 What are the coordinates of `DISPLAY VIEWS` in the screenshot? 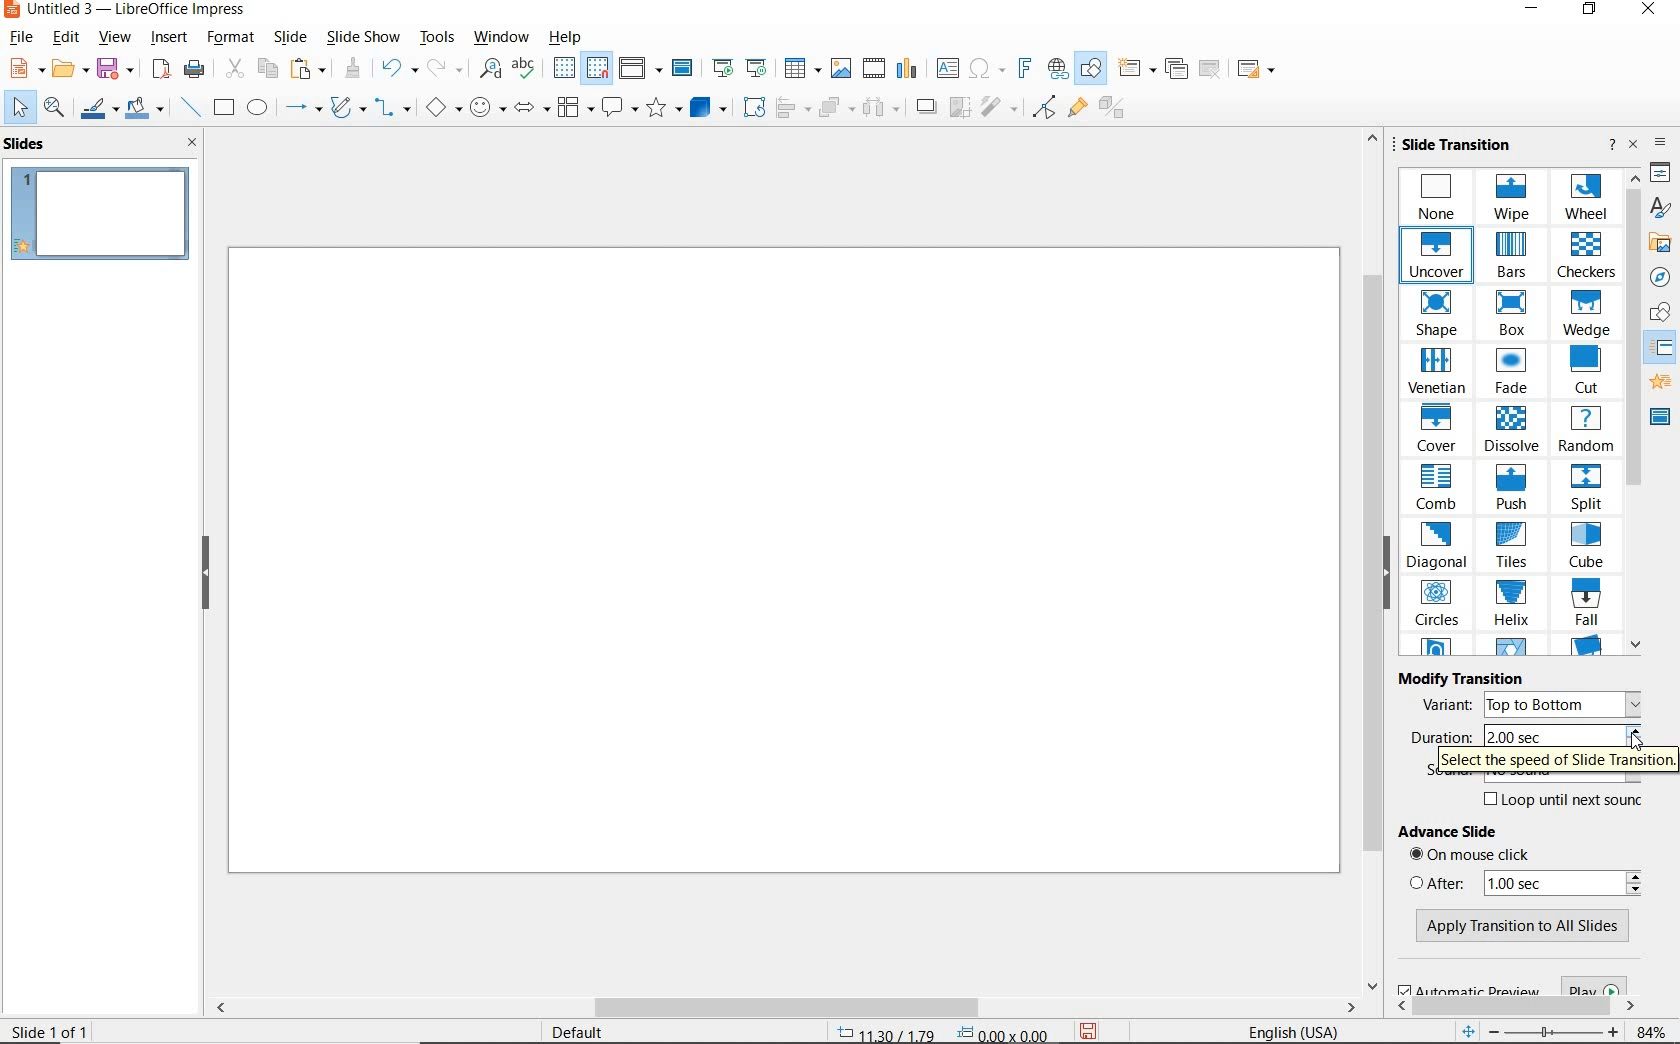 It's located at (640, 67).